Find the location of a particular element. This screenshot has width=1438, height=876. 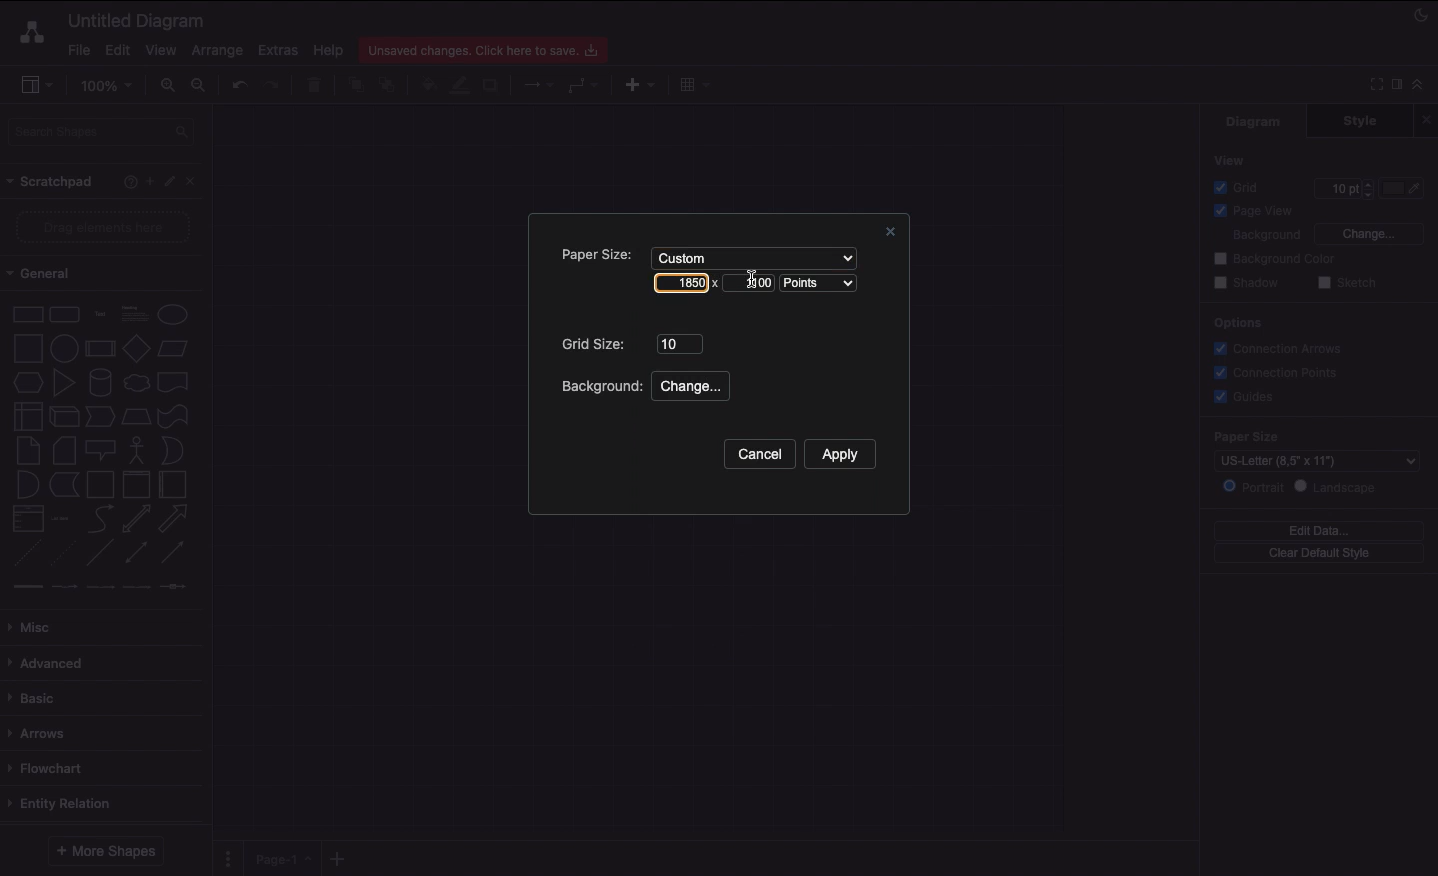

Extras is located at coordinates (278, 49).